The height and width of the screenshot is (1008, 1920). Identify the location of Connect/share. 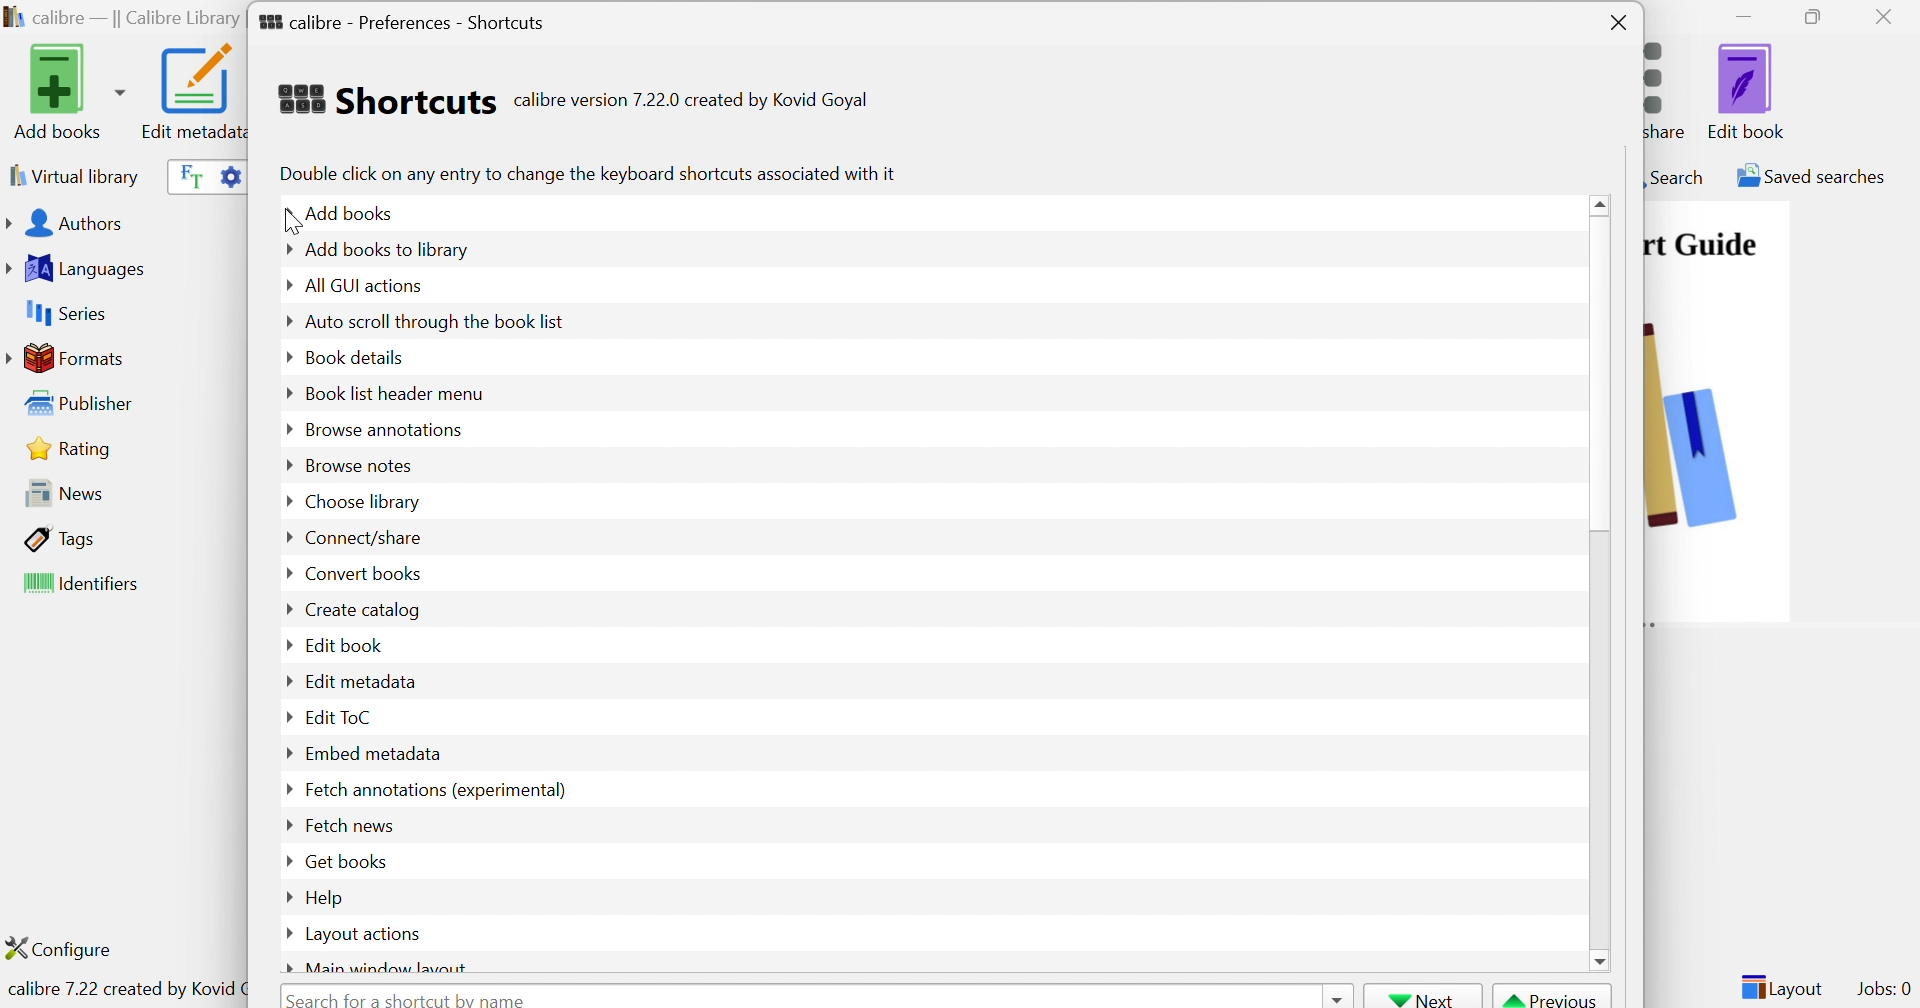
(1671, 86).